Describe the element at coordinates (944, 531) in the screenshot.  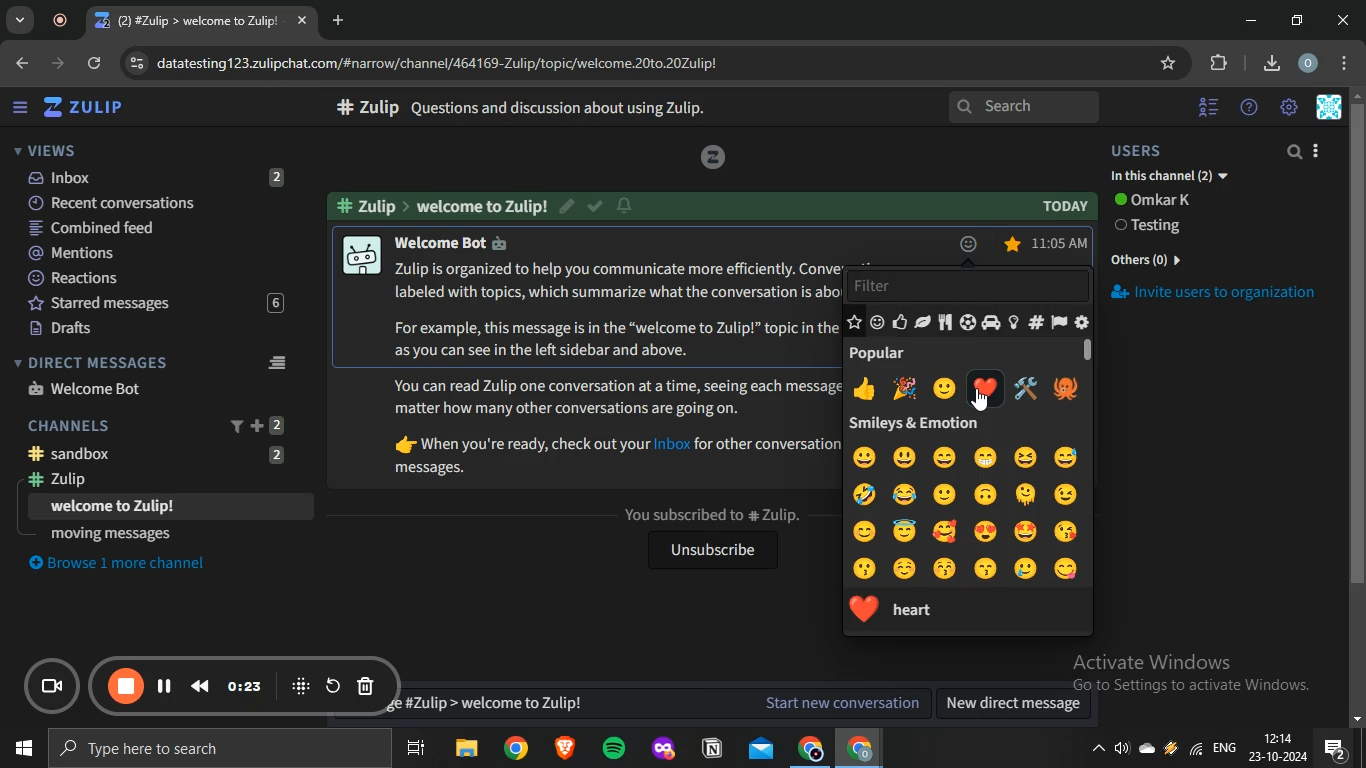
I see `smiling face with heart` at that location.